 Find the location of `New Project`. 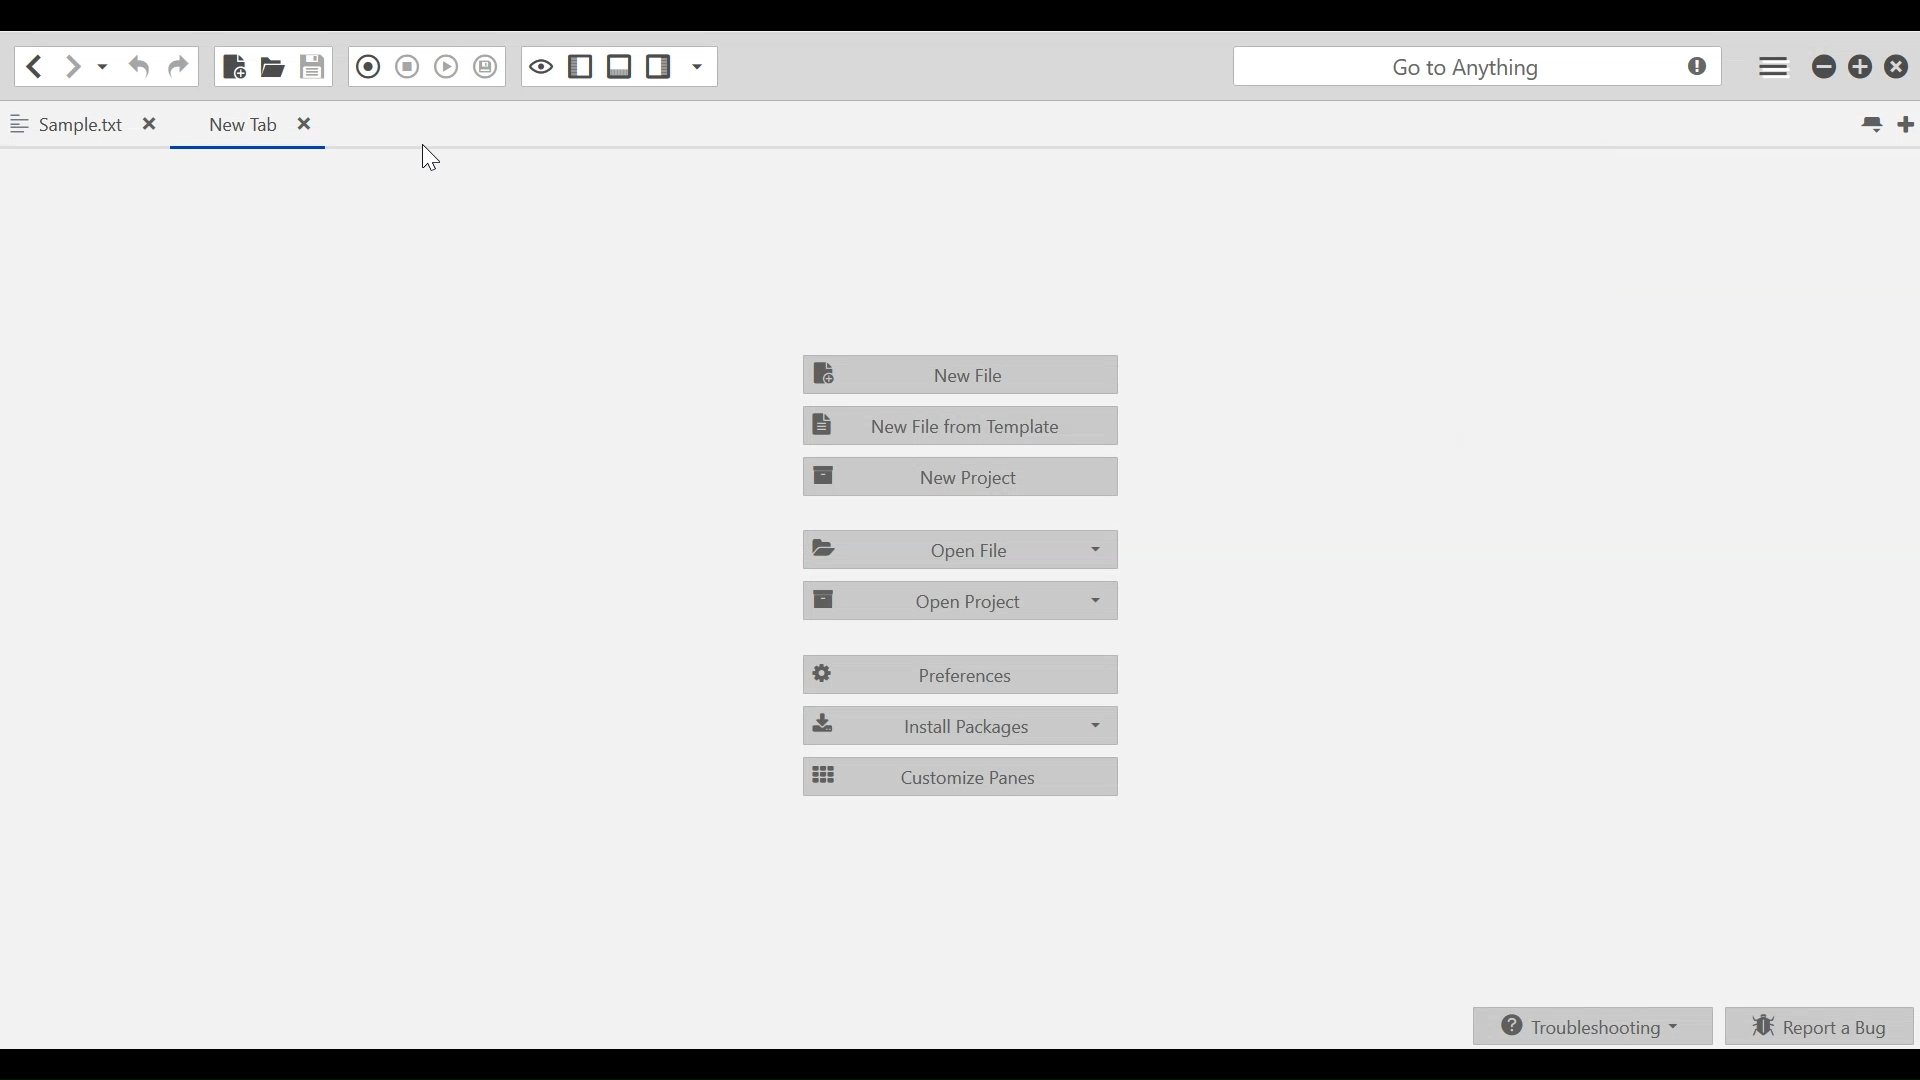

New Project is located at coordinates (959, 475).